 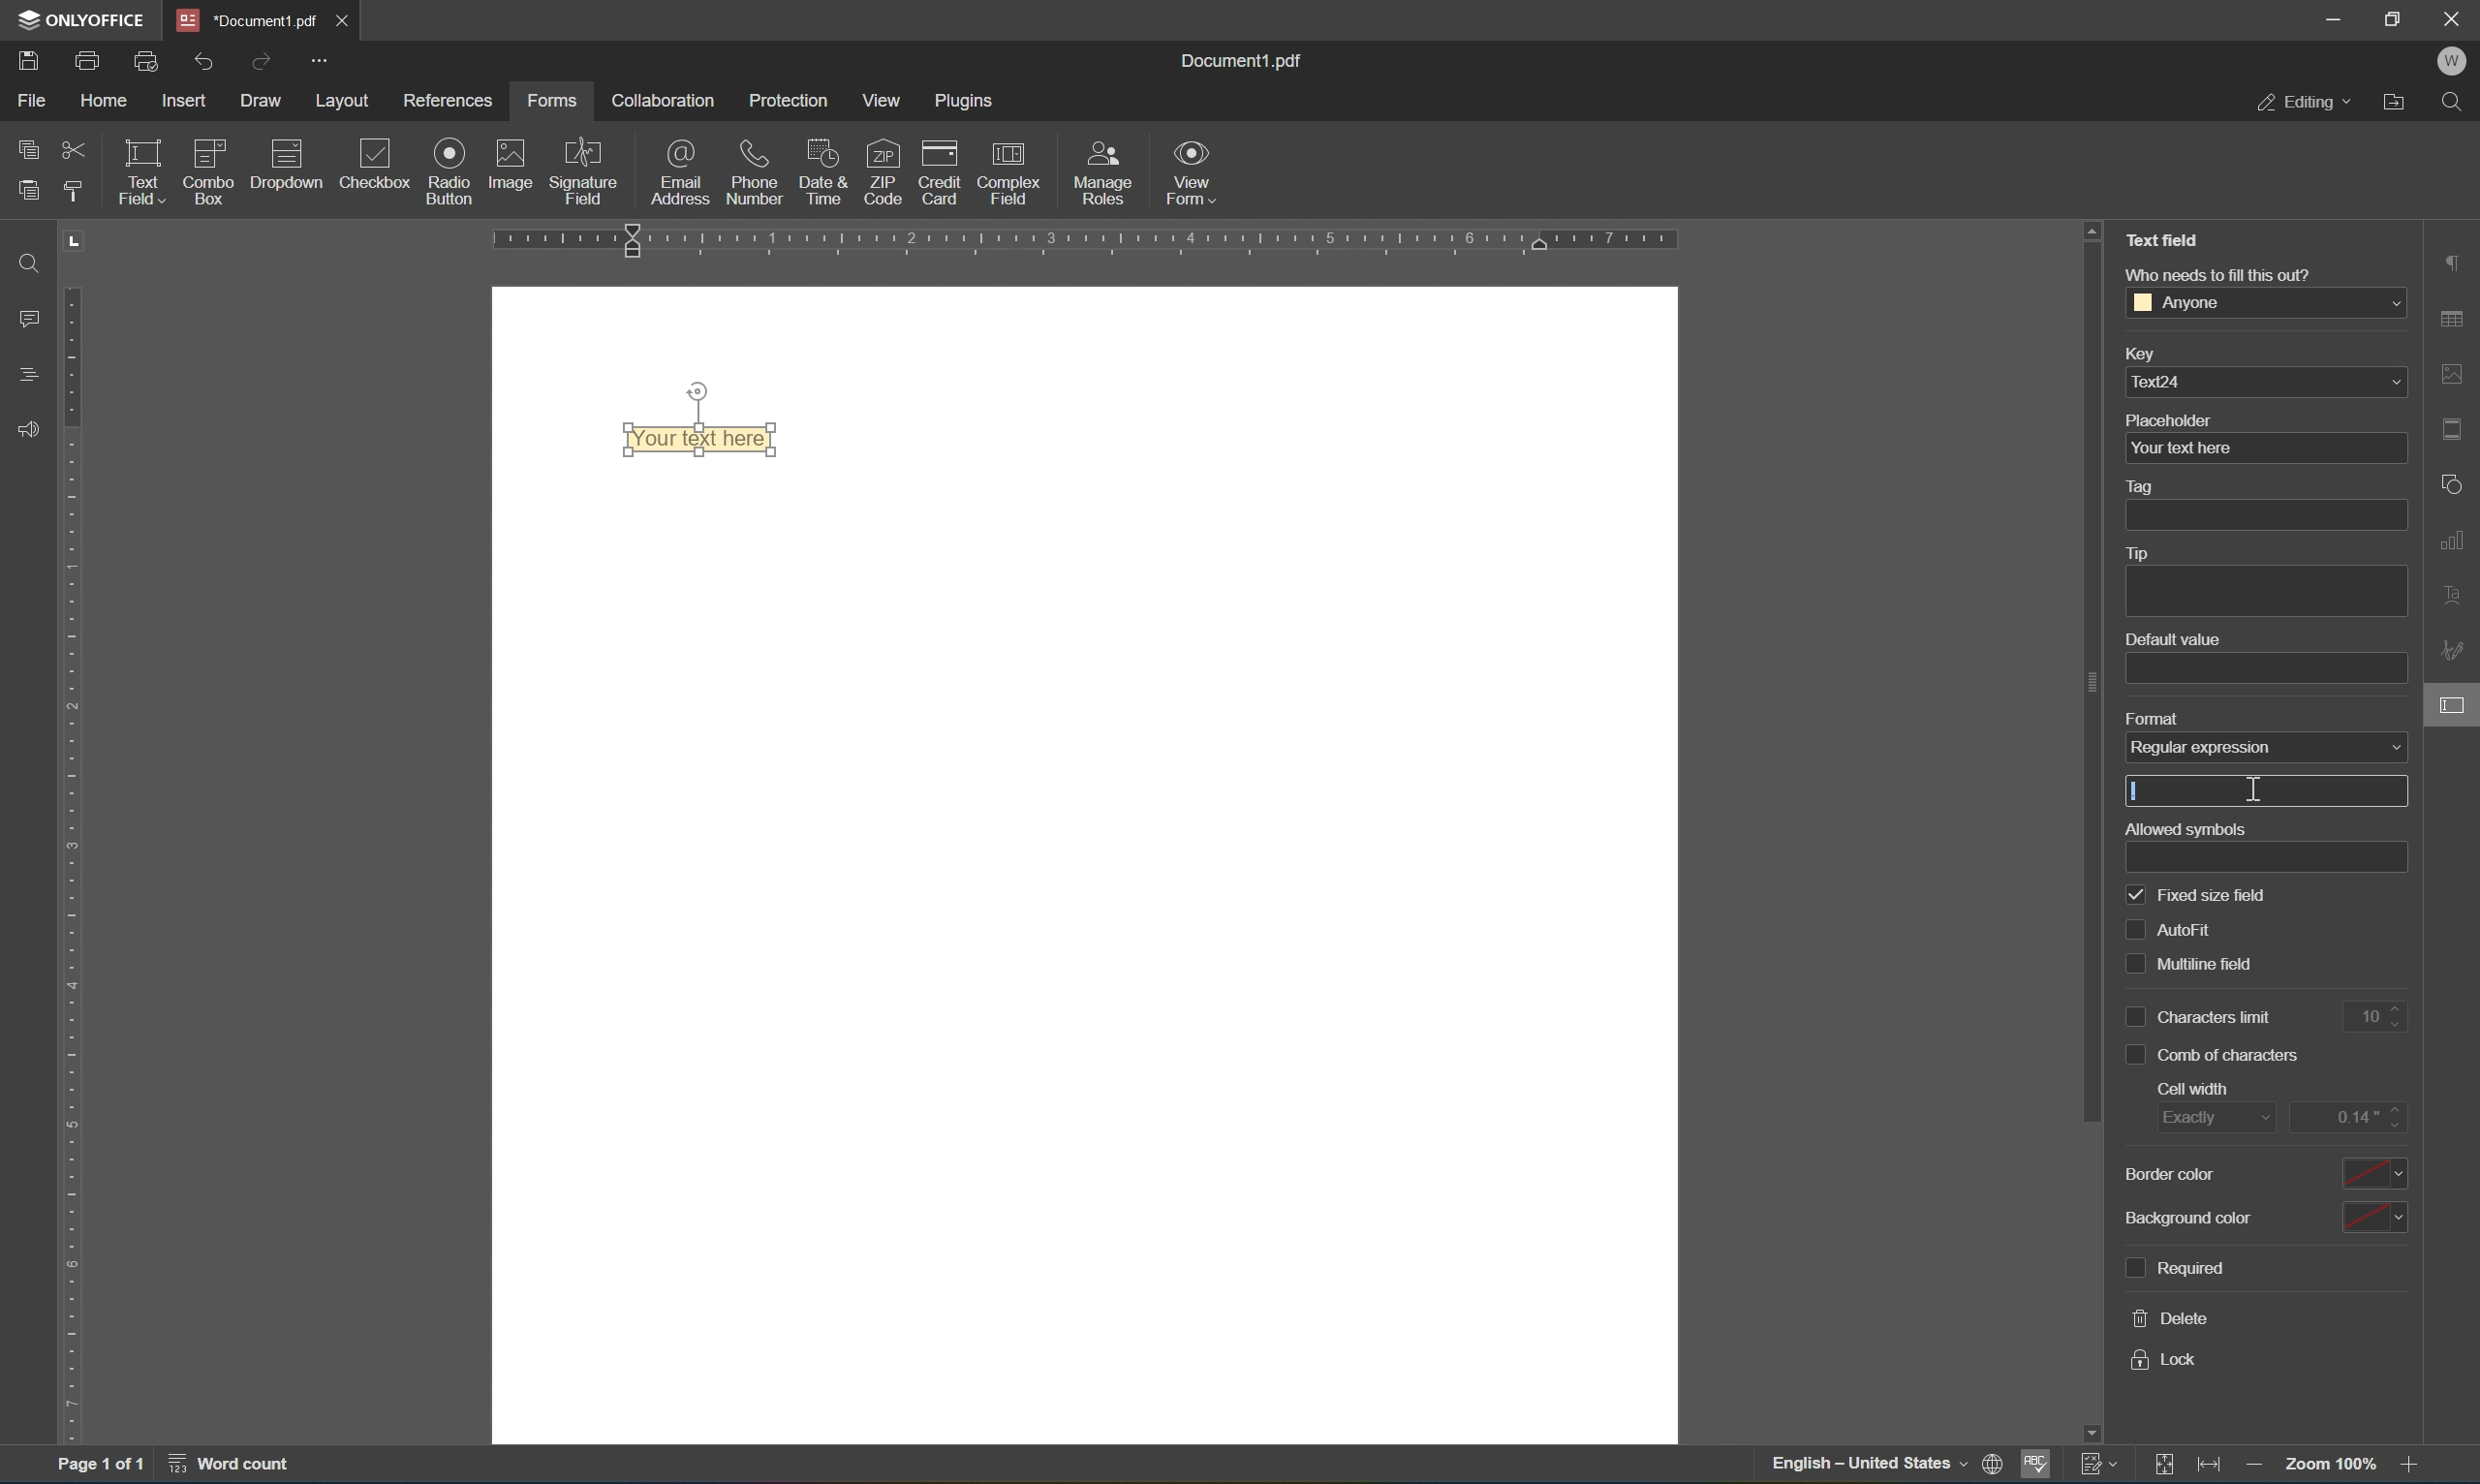 I want to click on home, so click(x=103, y=105).